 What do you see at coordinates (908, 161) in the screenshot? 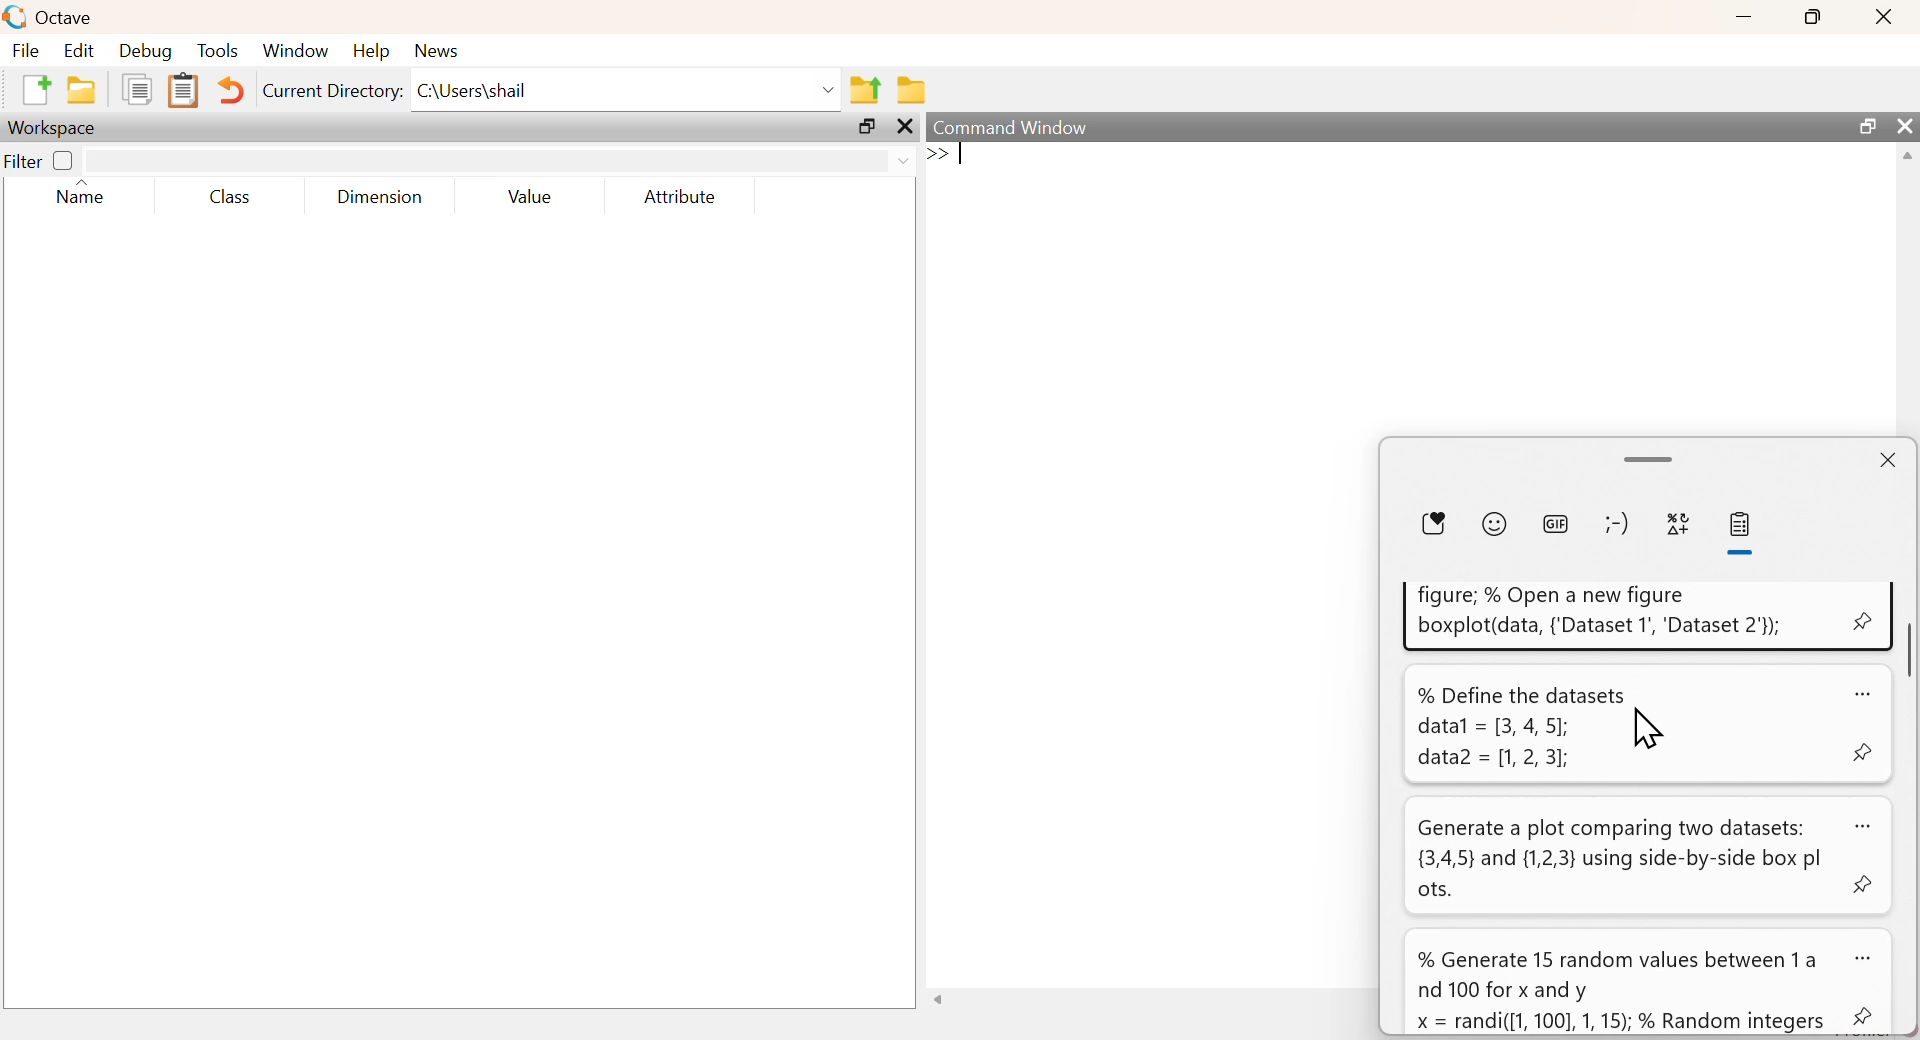
I see `dropdown` at bounding box center [908, 161].